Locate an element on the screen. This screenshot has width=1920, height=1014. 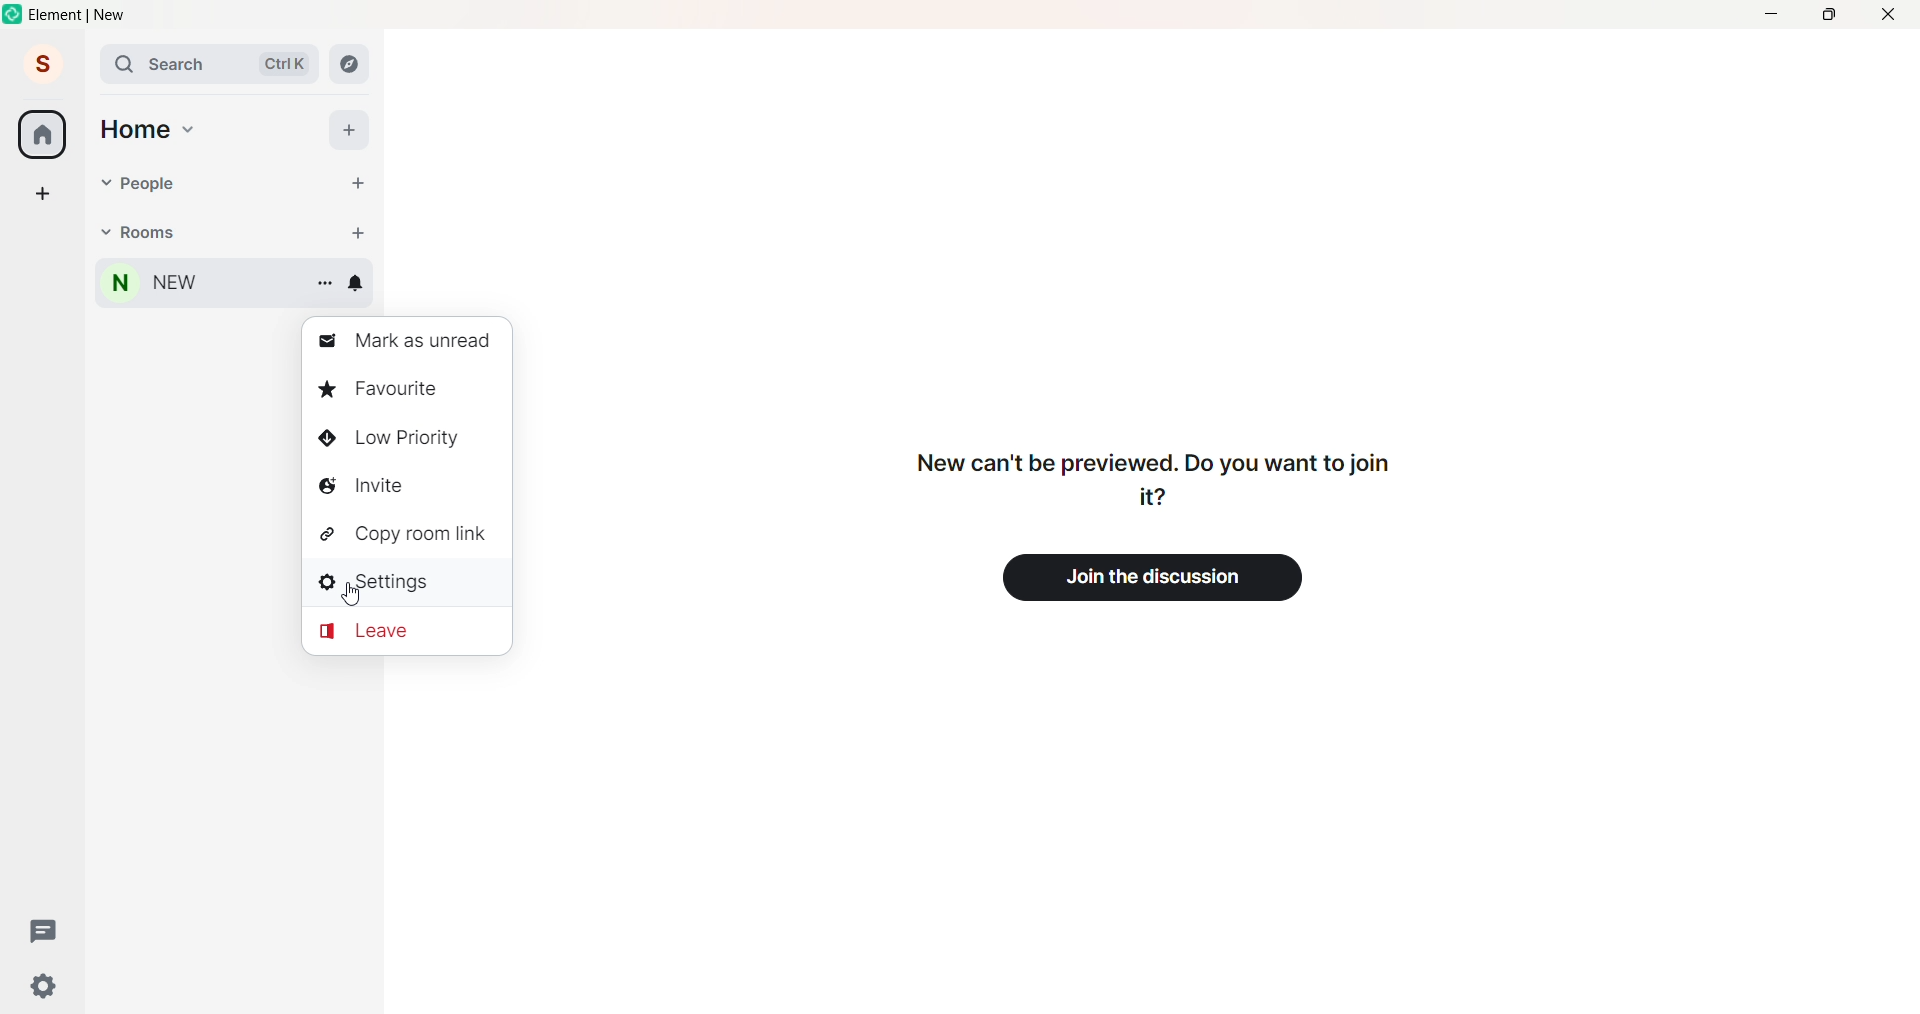
add is located at coordinates (347, 127).